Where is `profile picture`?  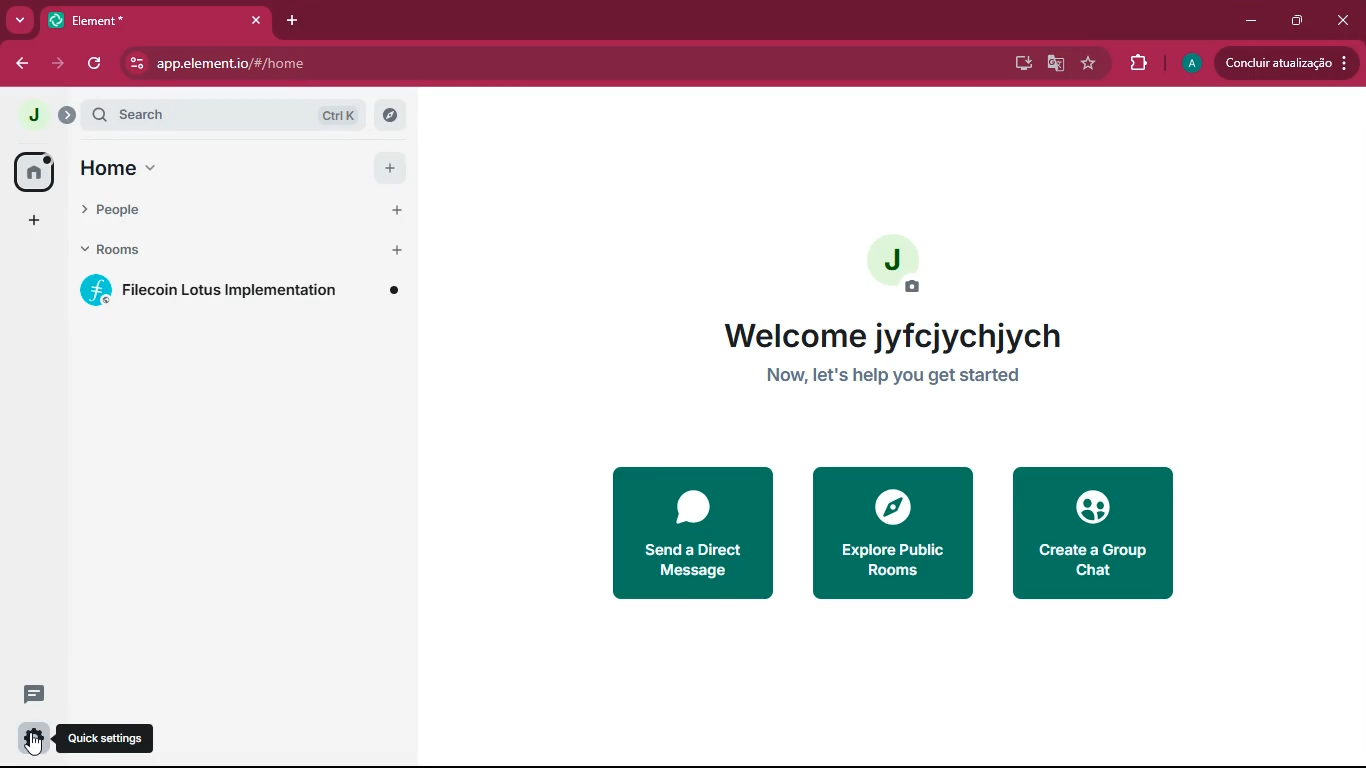
profile picture is located at coordinates (28, 114).